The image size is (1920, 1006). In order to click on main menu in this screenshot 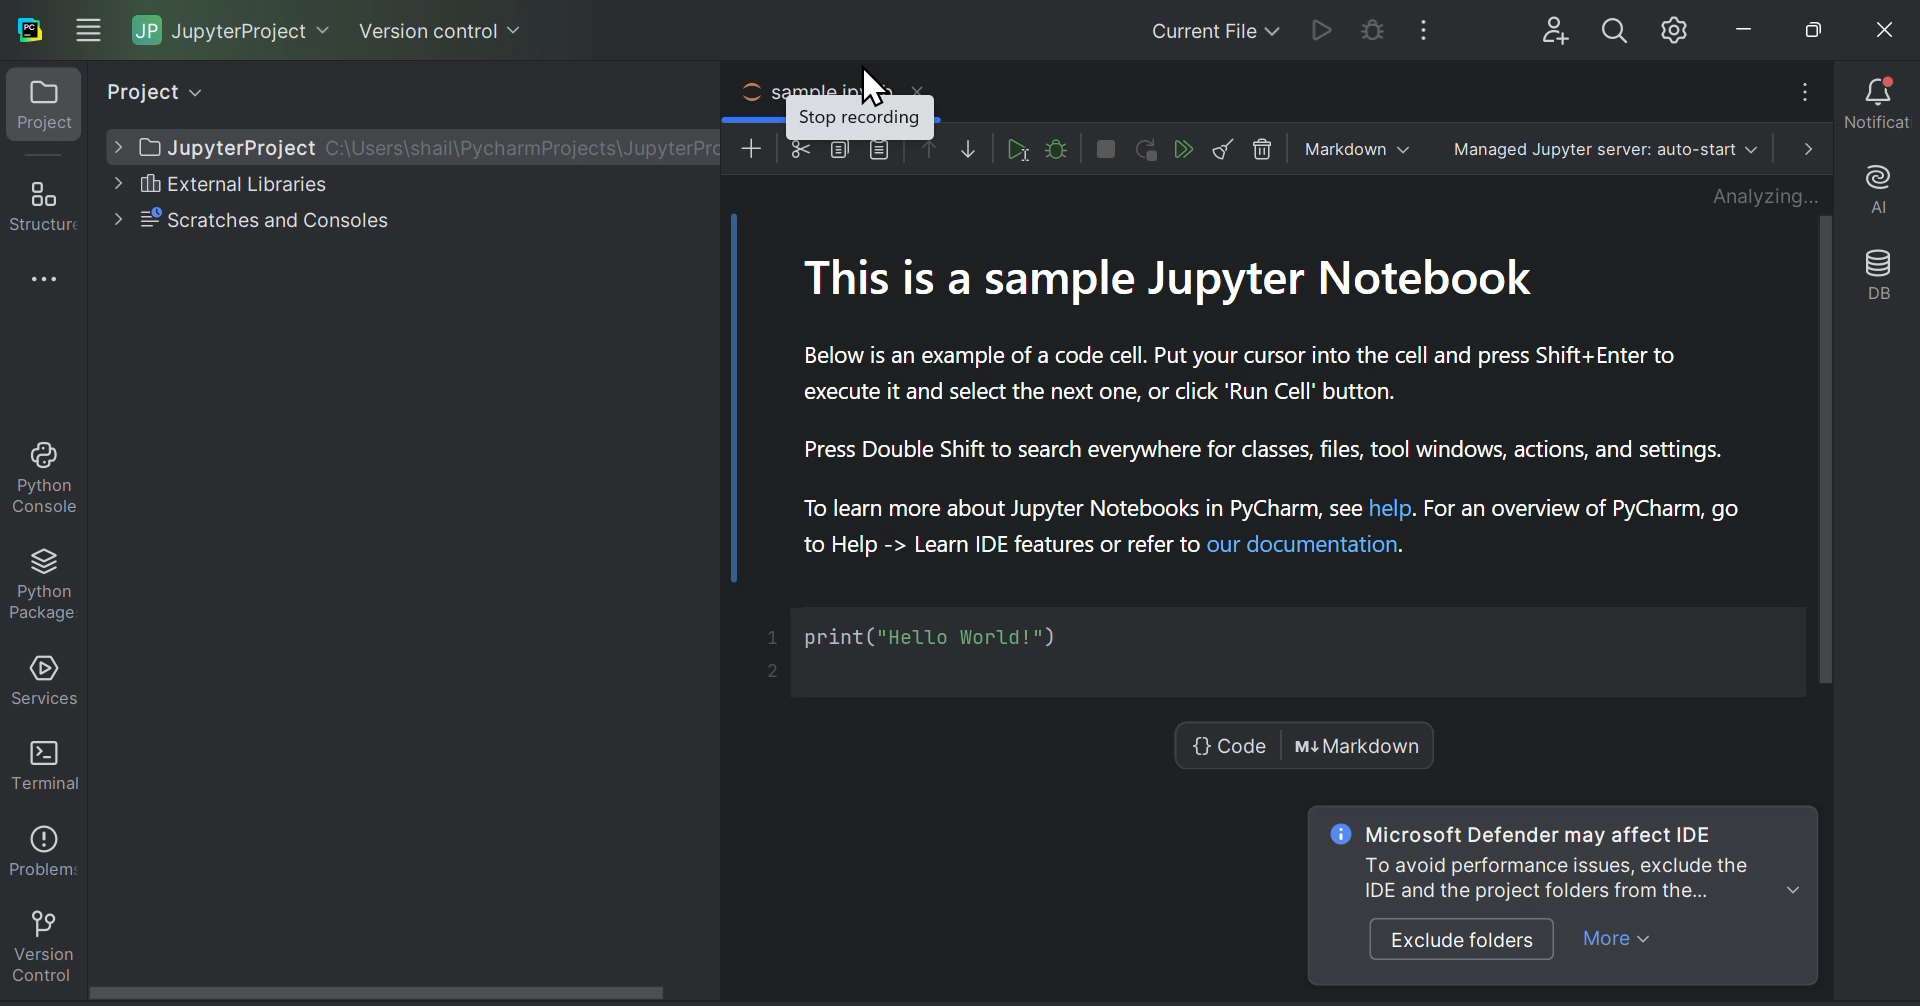, I will do `click(83, 29)`.